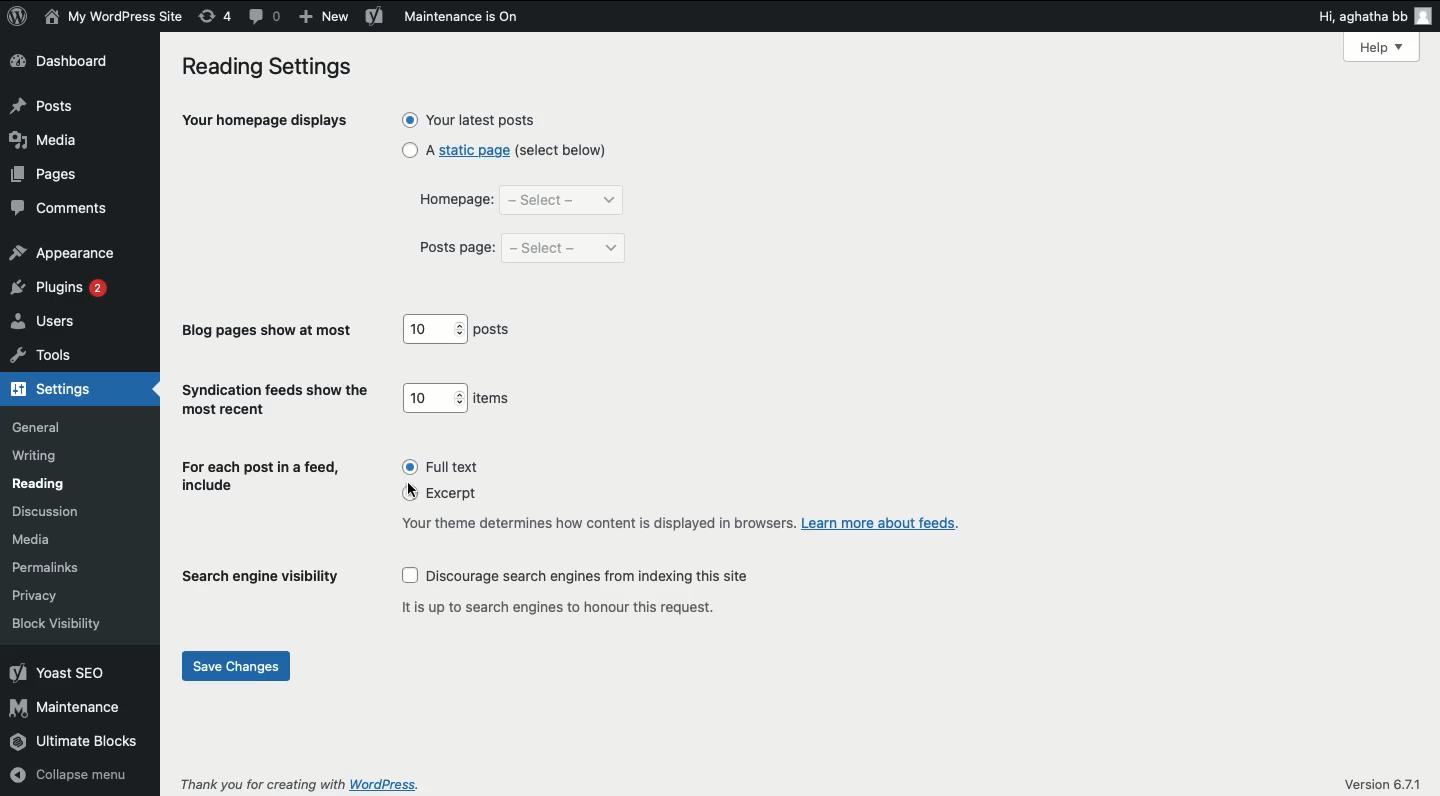 The width and height of the screenshot is (1440, 796). What do you see at coordinates (413, 490) in the screenshot?
I see `cursor on excerpts` at bounding box center [413, 490].